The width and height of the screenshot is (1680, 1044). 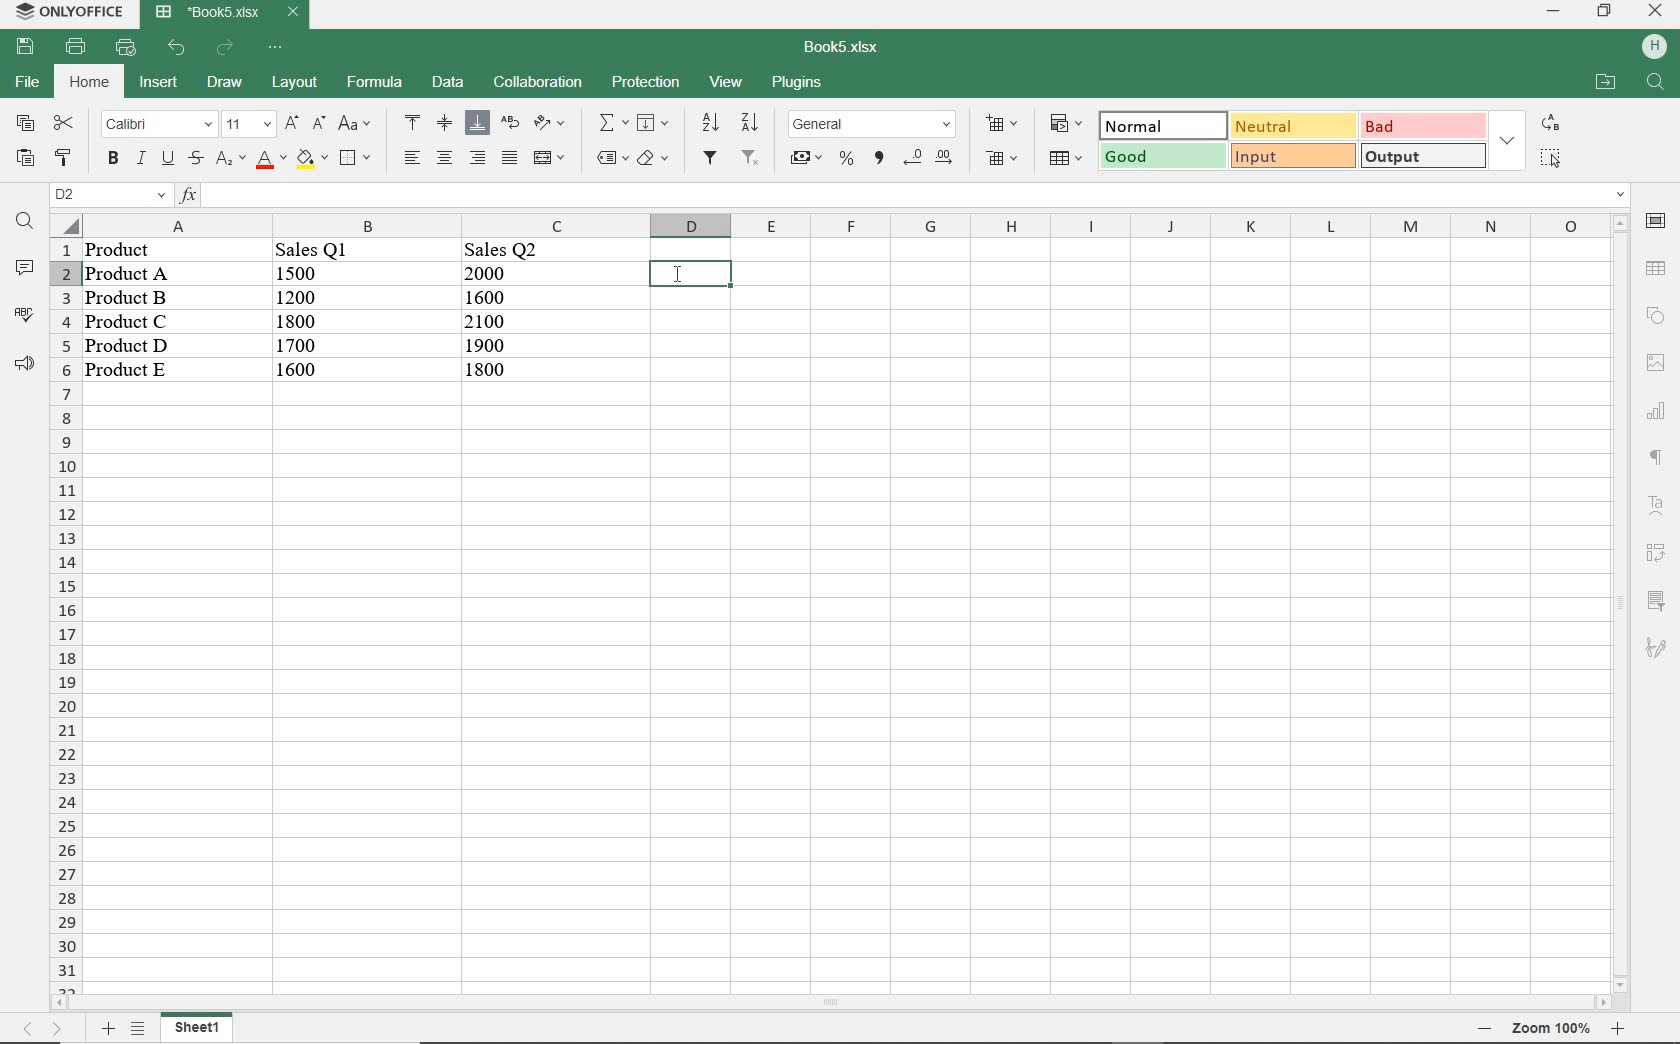 What do you see at coordinates (1552, 125) in the screenshot?
I see `replace` at bounding box center [1552, 125].